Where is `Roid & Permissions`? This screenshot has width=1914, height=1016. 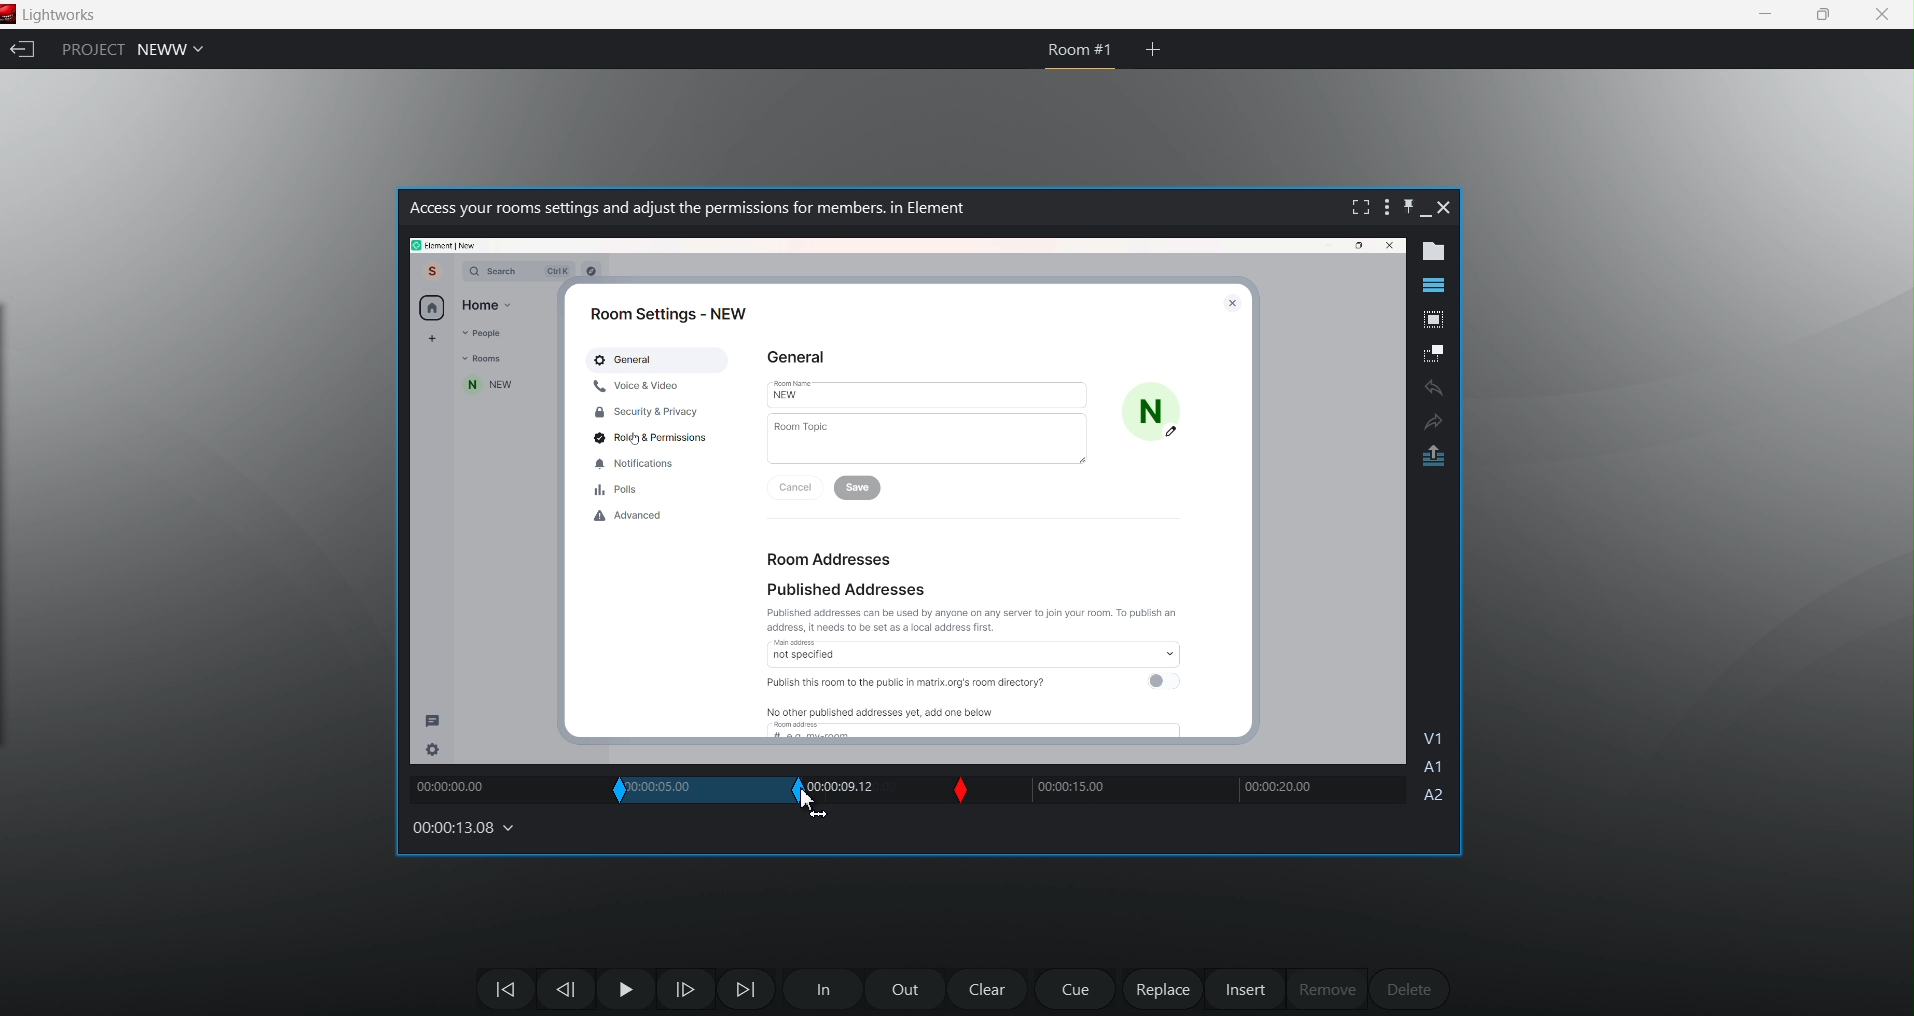
Roid & Permissions is located at coordinates (654, 437).